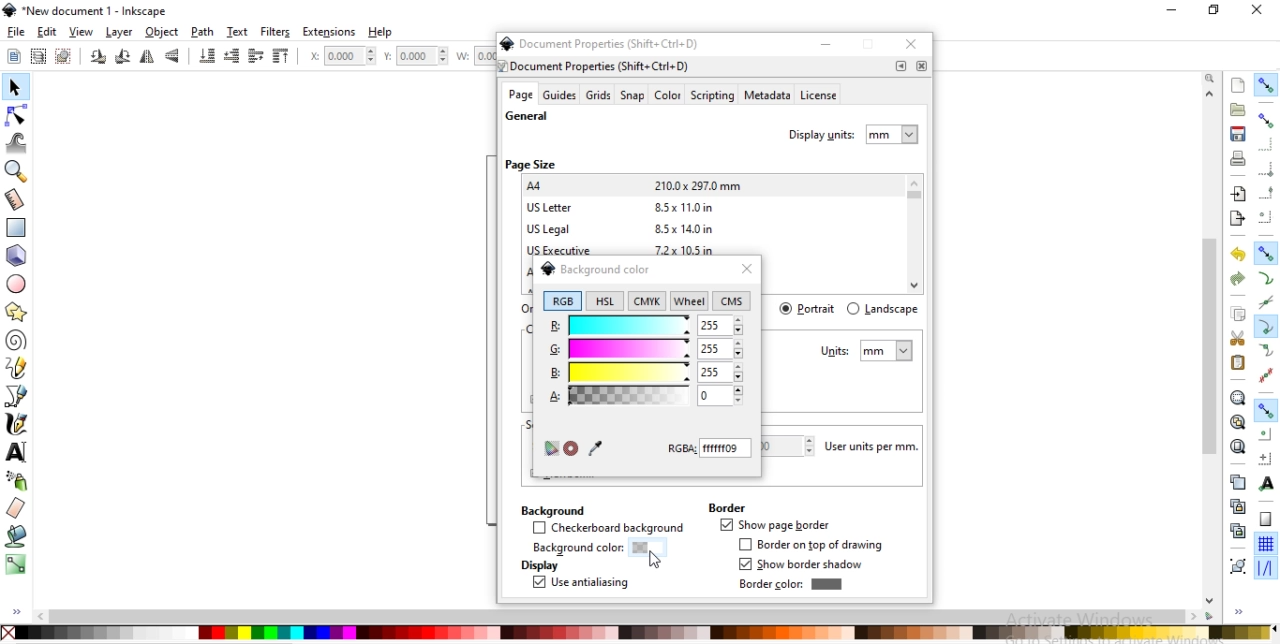  What do you see at coordinates (1266, 253) in the screenshot?
I see `snap nodes, paths and handles` at bounding box center [1266, 253].